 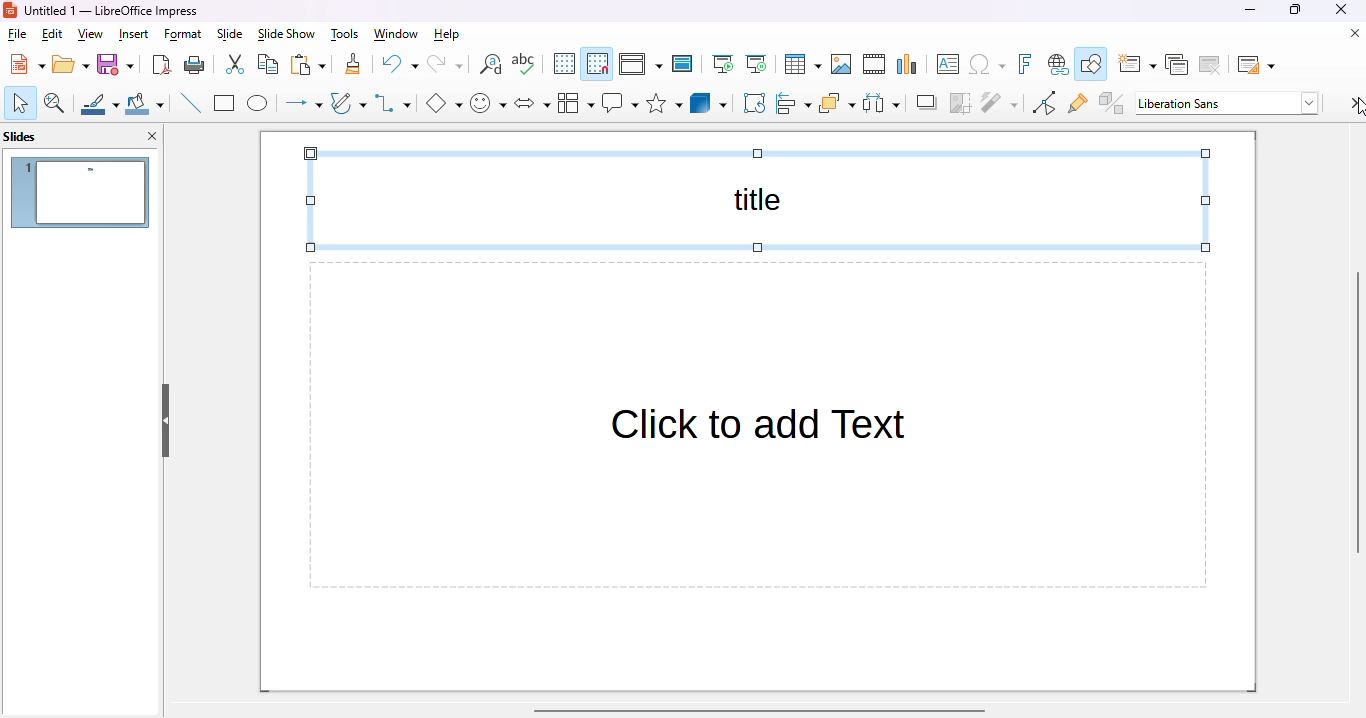 What do you see at coordinates (960, 104) in the screenshot?
I see `crop image` at bounding box center [960, 104].